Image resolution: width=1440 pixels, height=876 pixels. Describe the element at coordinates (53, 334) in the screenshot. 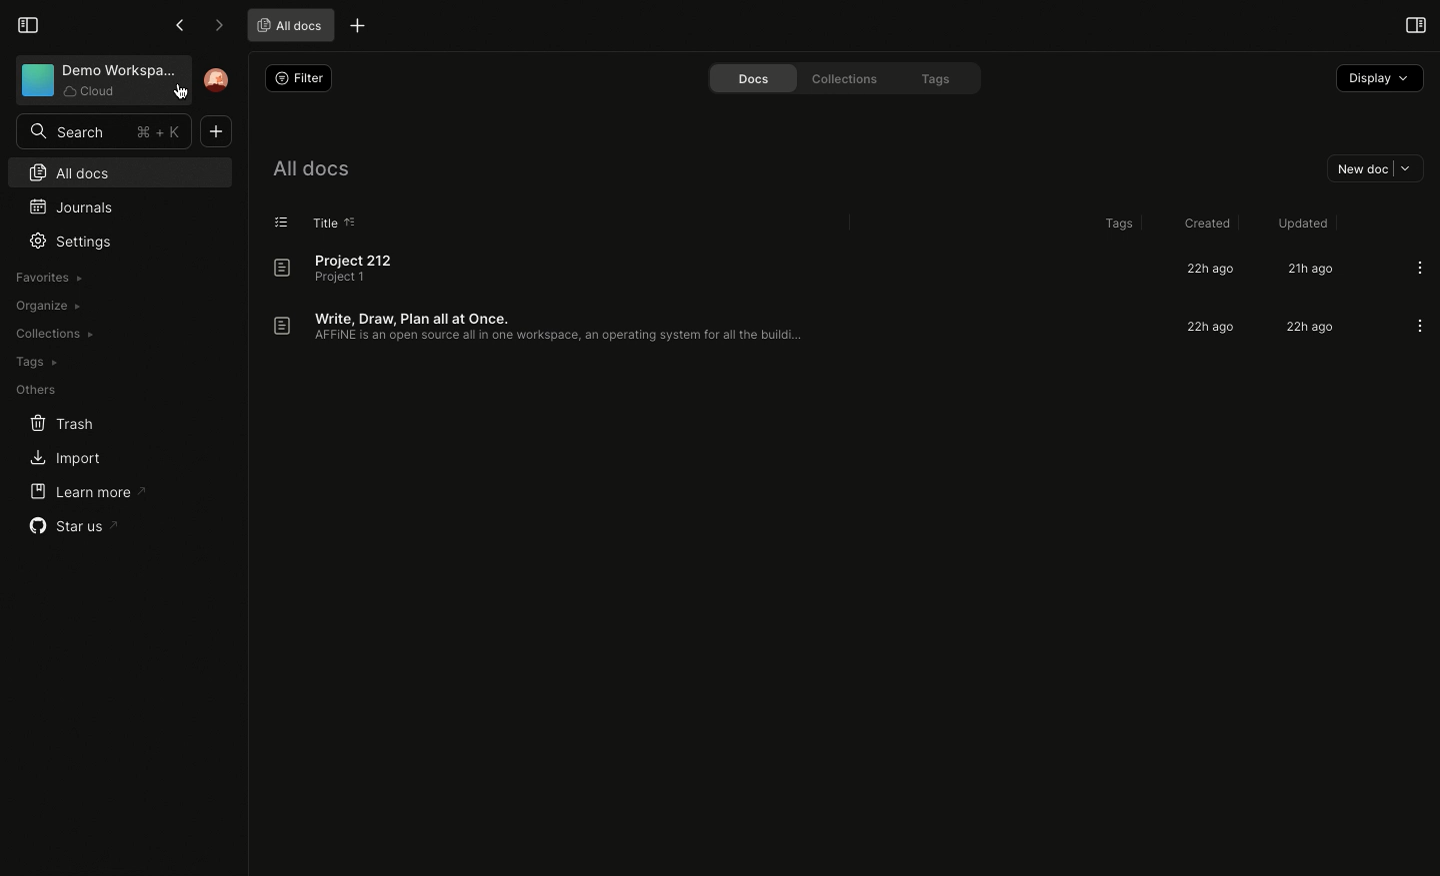

I see `Collections` at that location.